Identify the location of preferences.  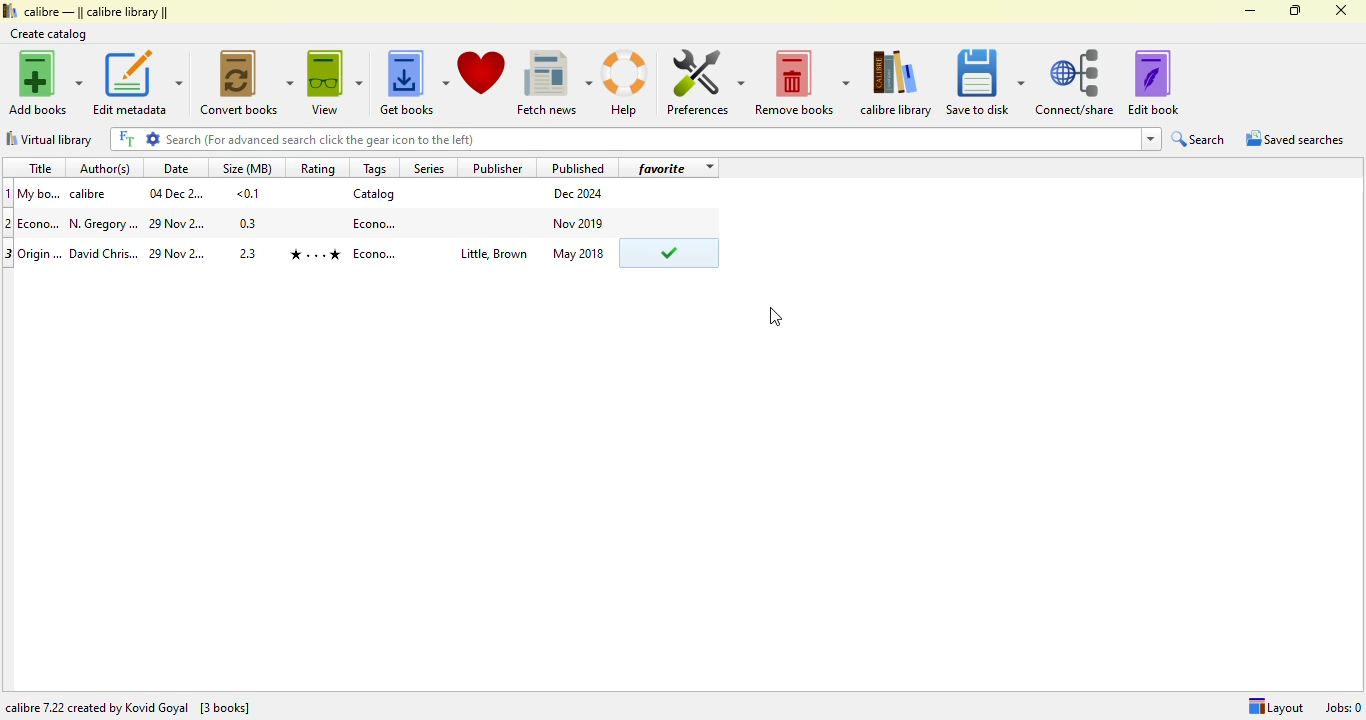
(704, 82).